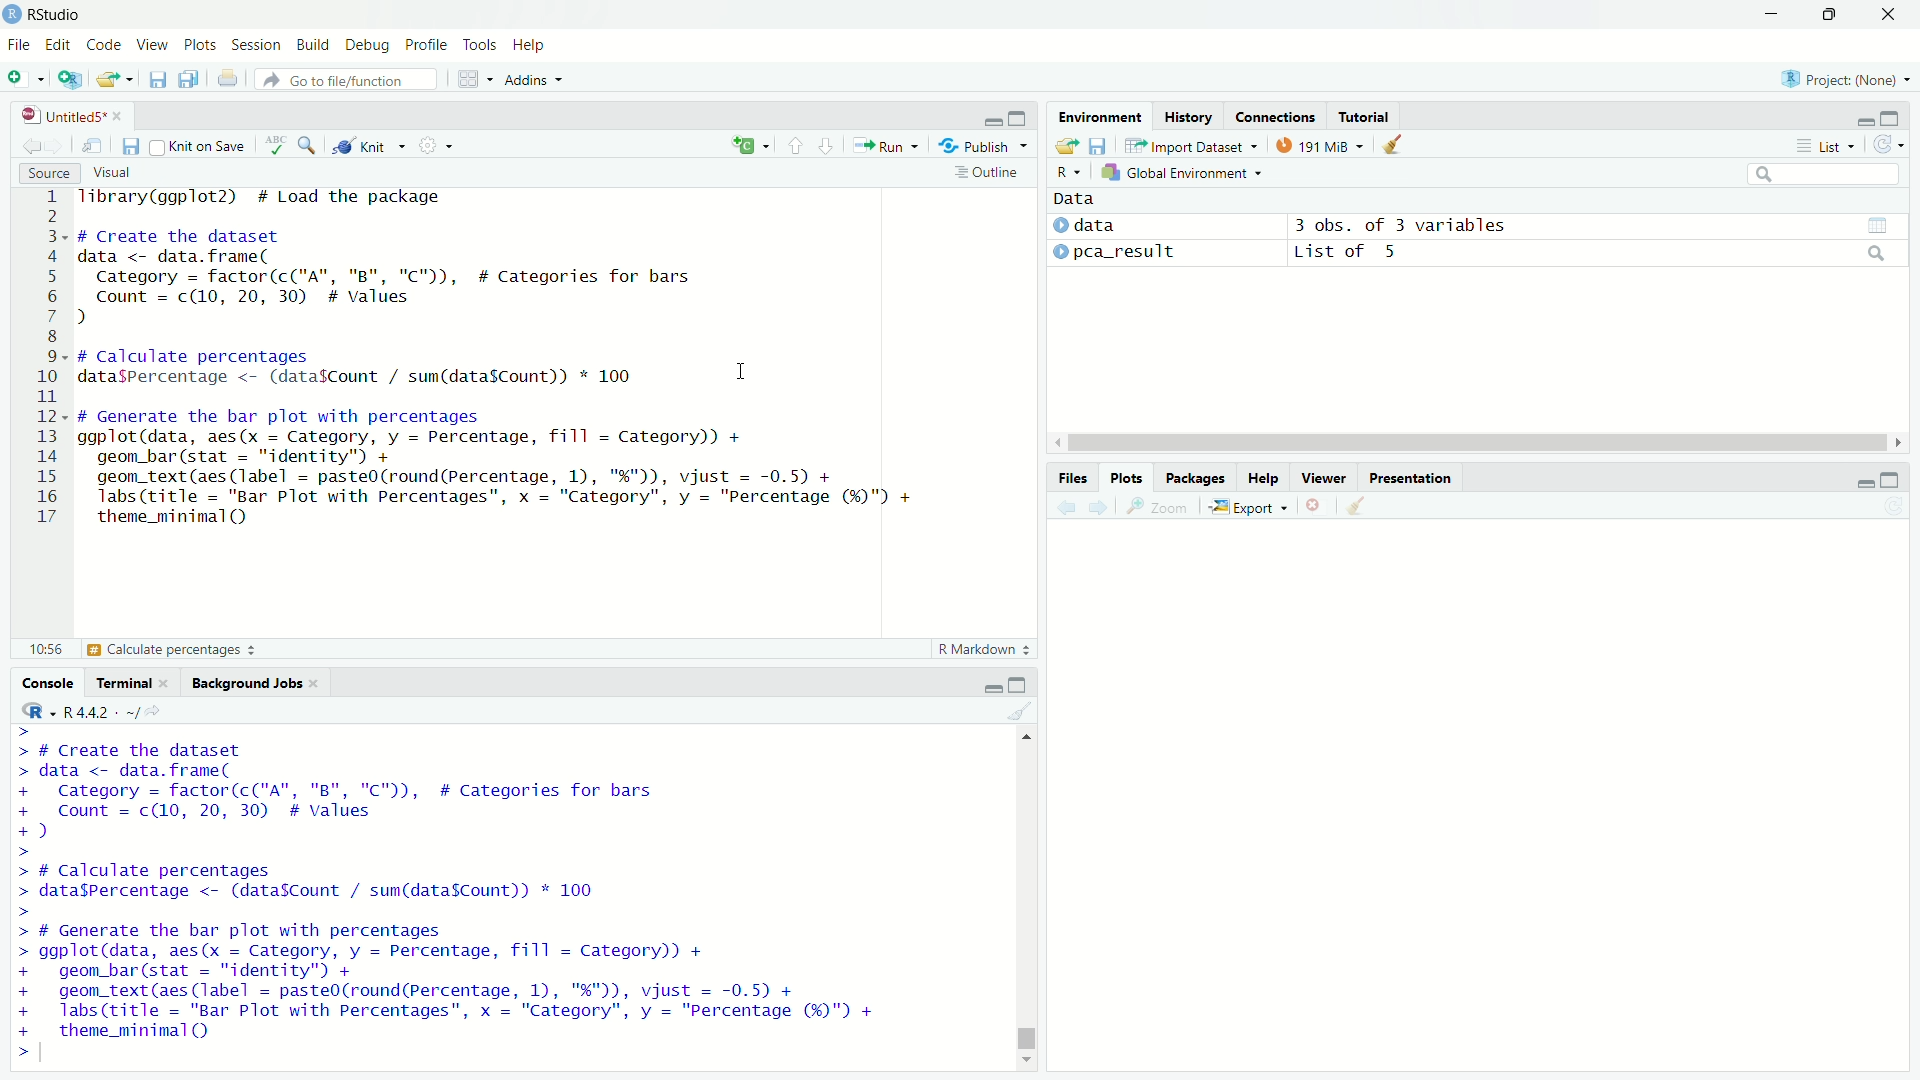 Image resolution: width=1920 pixels, height=1080 pixels. What do you see at coordinates (13, 14) in the screenshot?
I see `logo` at bounding box center [13, 14].